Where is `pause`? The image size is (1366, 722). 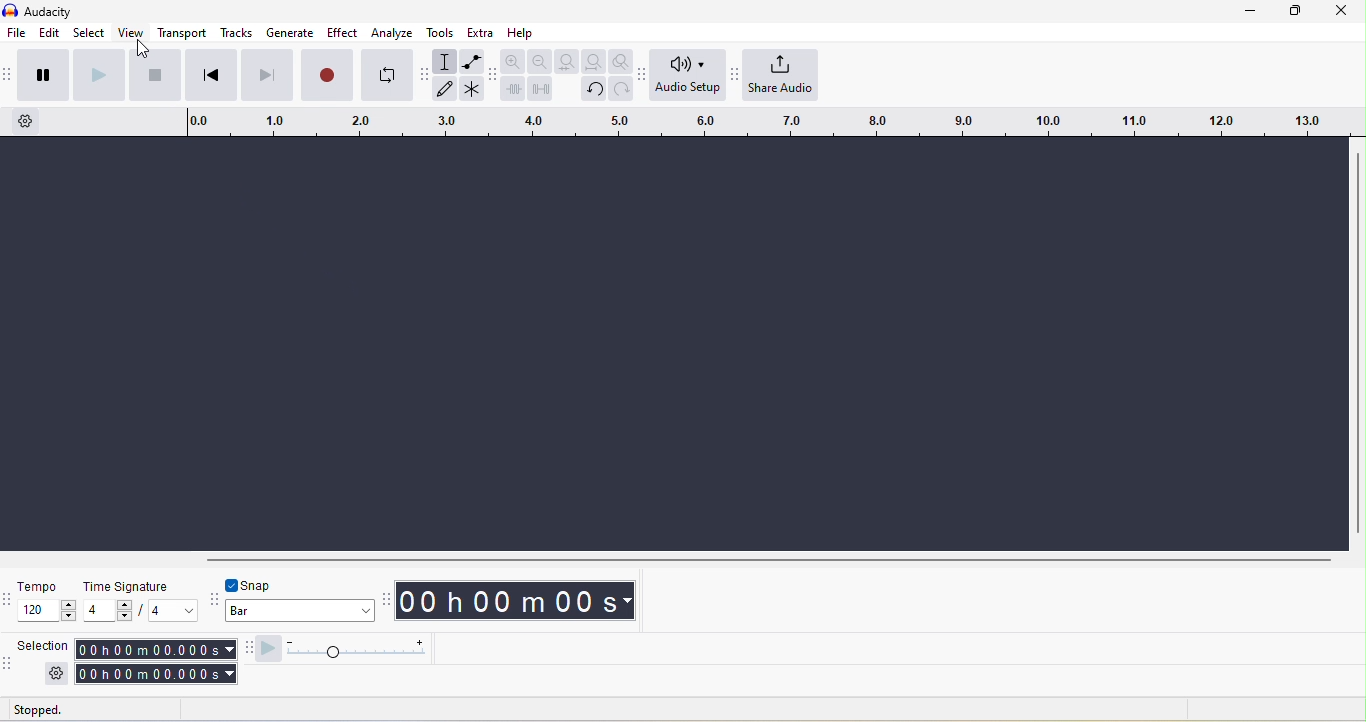 pause is located at coordinates (44, 76).